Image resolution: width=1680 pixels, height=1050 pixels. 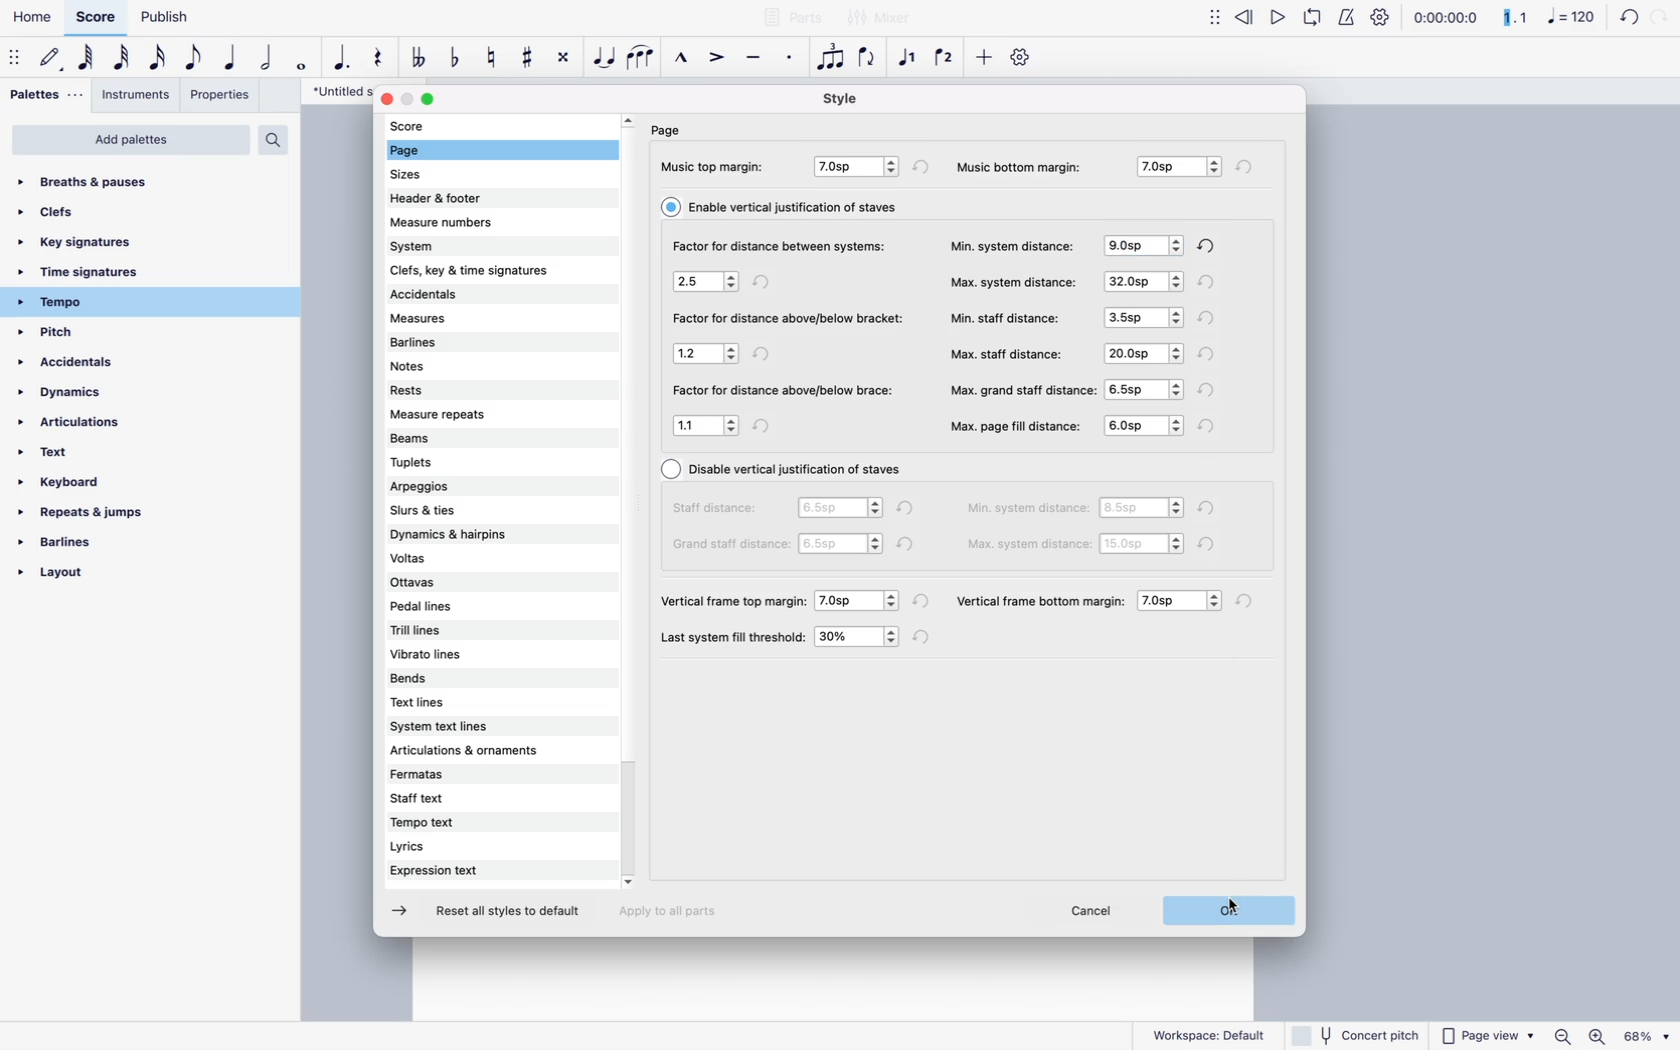 I want to click on tuplets, so click(x=456, y=460).